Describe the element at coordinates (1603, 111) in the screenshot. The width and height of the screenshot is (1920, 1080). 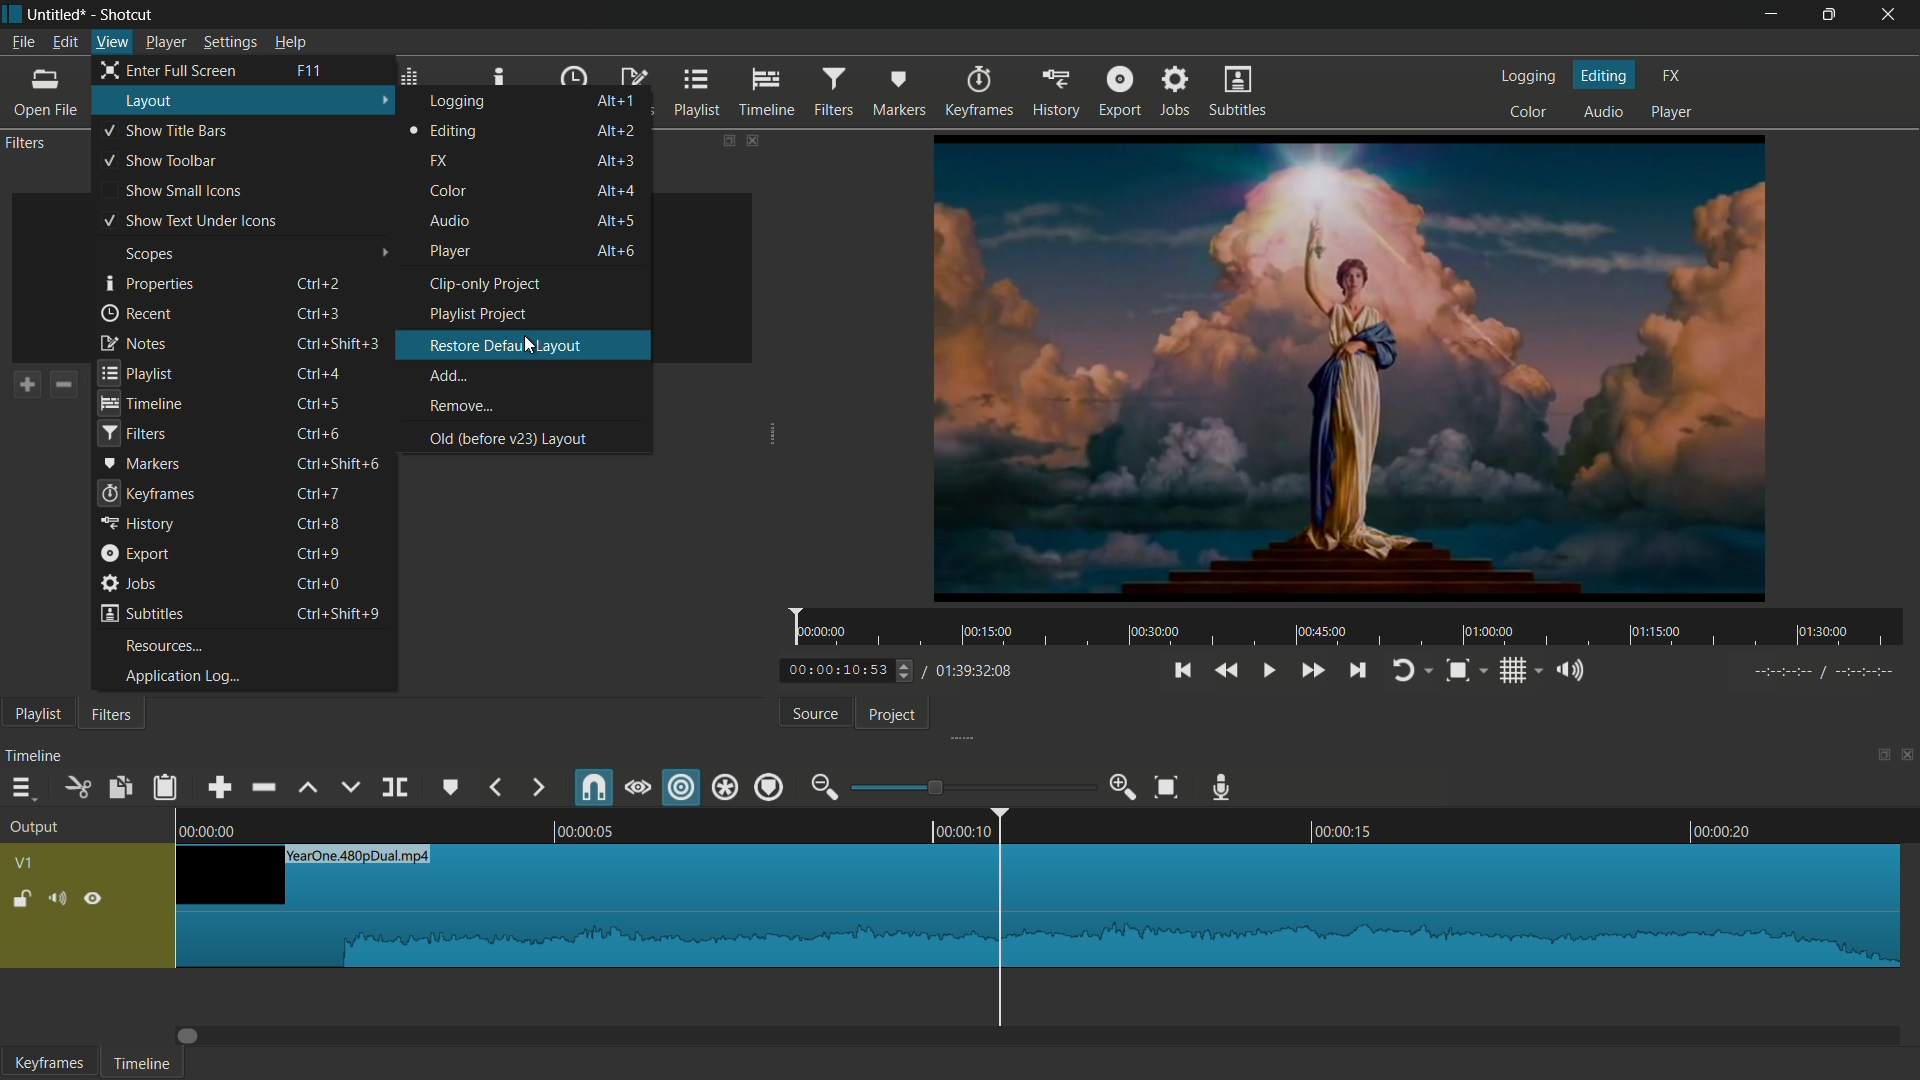
I see `audio` at that location.